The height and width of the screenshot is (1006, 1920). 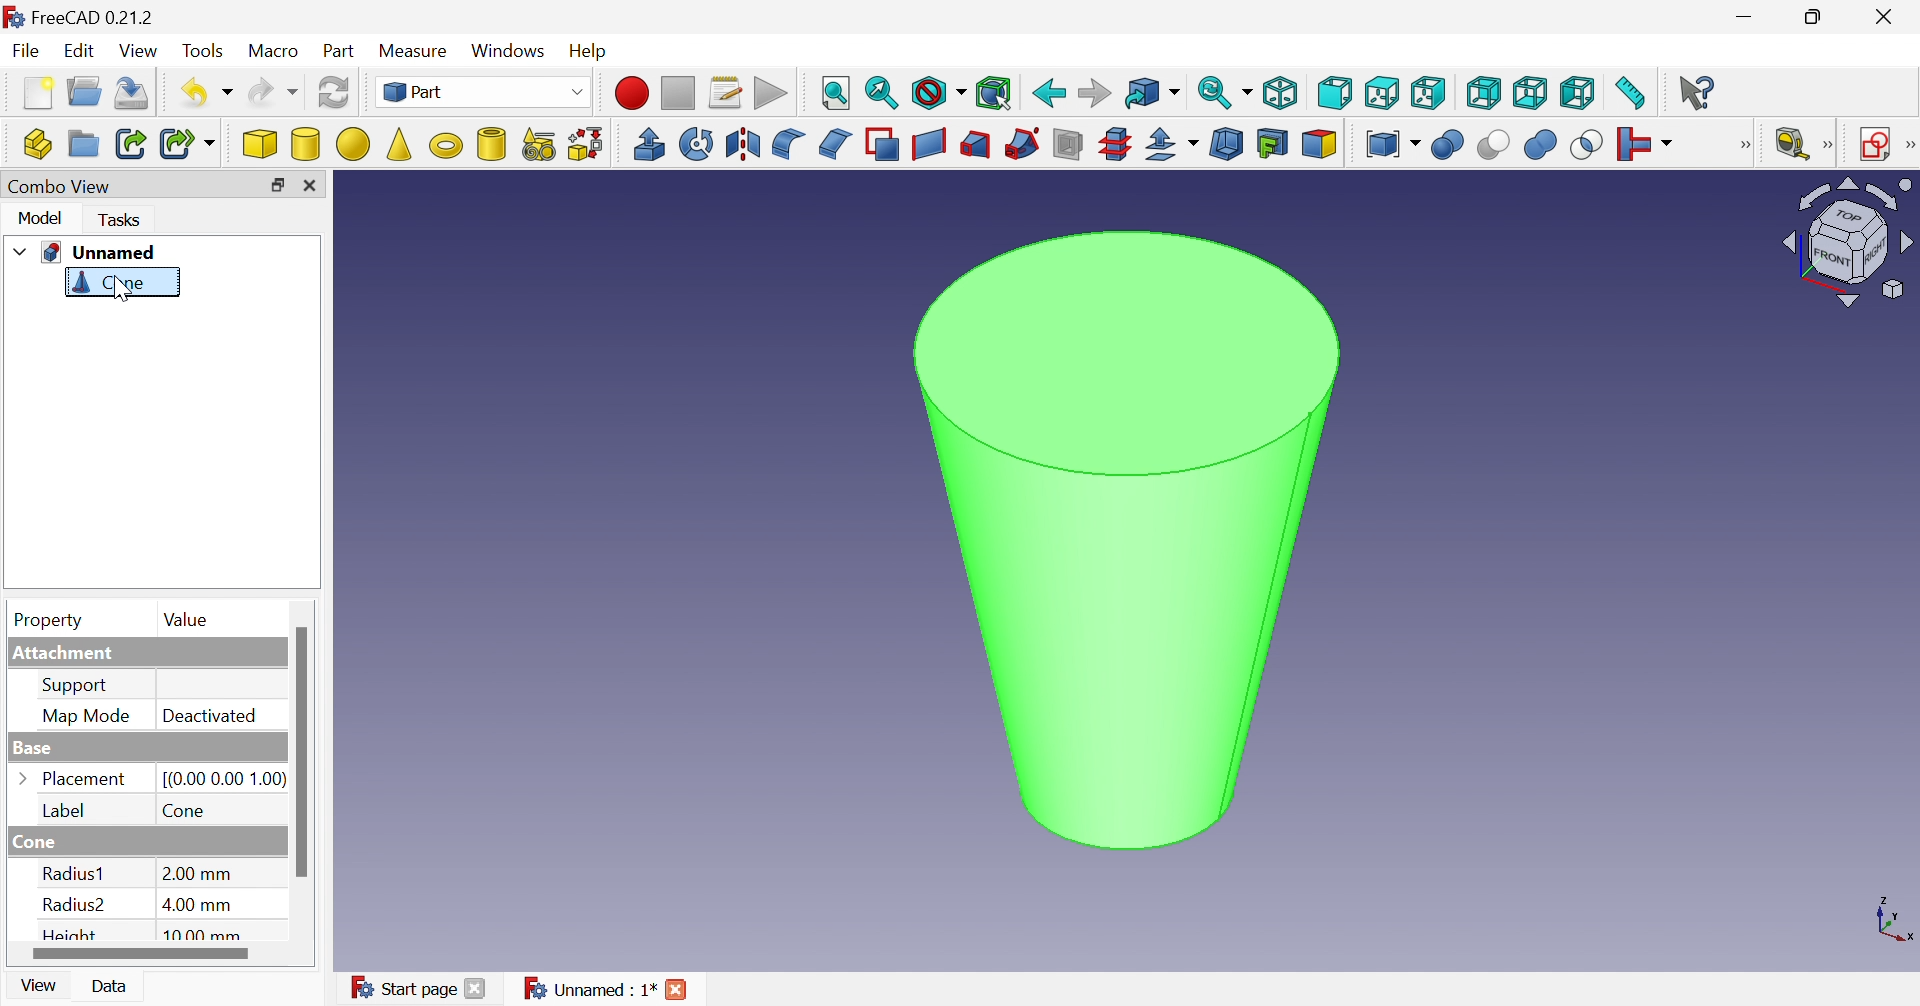 What do you see at coordinates (398, 144) in the screenshot?
I see `Cone` at bounding box center [398, 144].